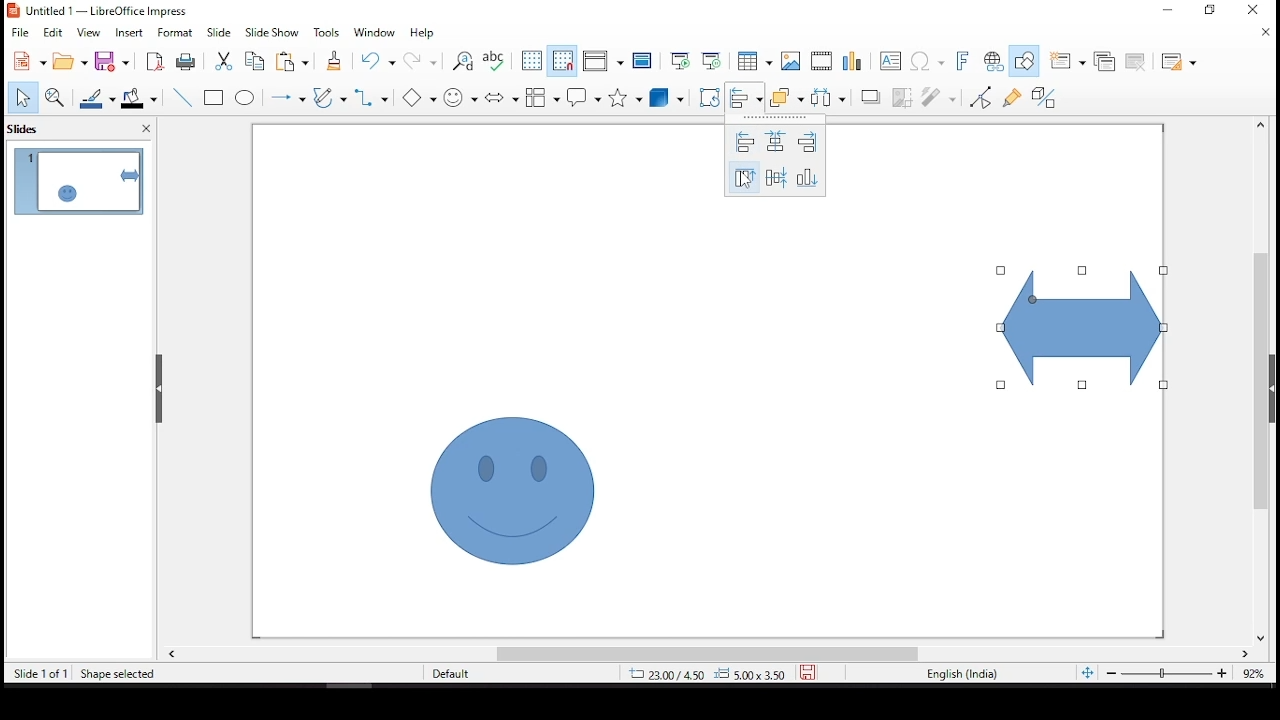 This screenshot has height=720, width=1280. I want to click on arrange, so click(784, 96).